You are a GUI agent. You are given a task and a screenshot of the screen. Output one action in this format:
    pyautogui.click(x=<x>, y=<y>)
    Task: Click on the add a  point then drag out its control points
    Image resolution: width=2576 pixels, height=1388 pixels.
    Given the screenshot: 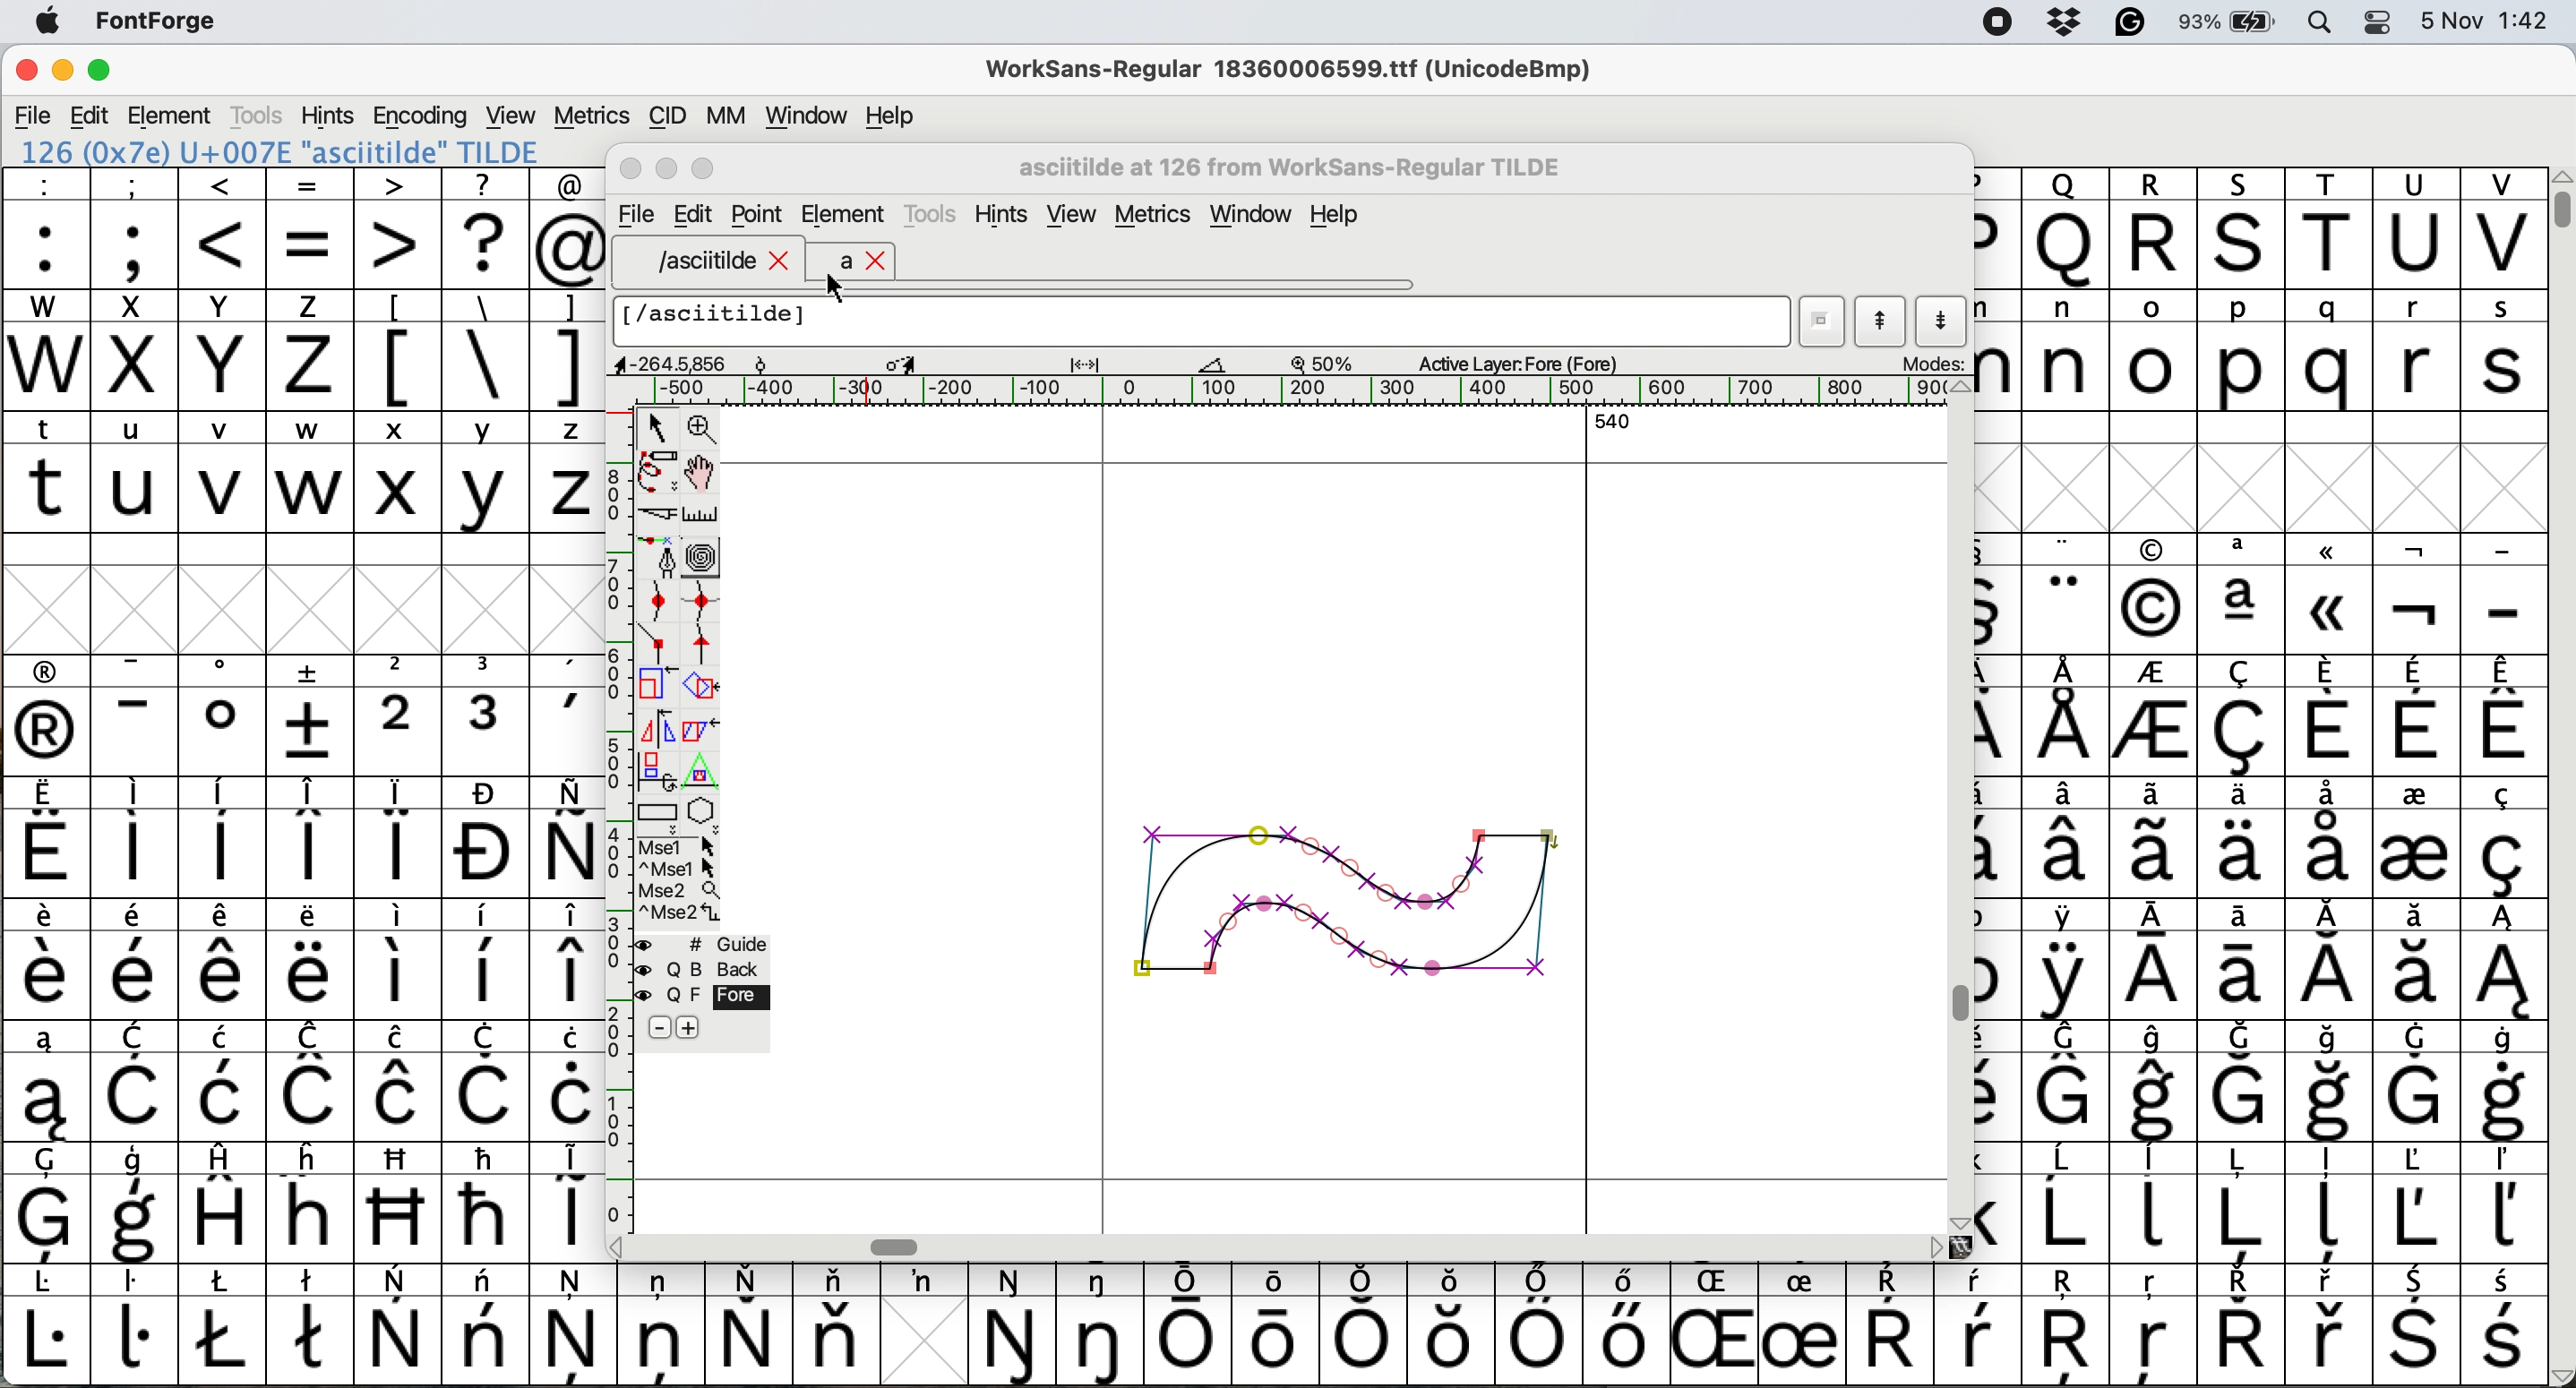 What is the action you would take?
    pyautogui.click(x=659, y=556)
    